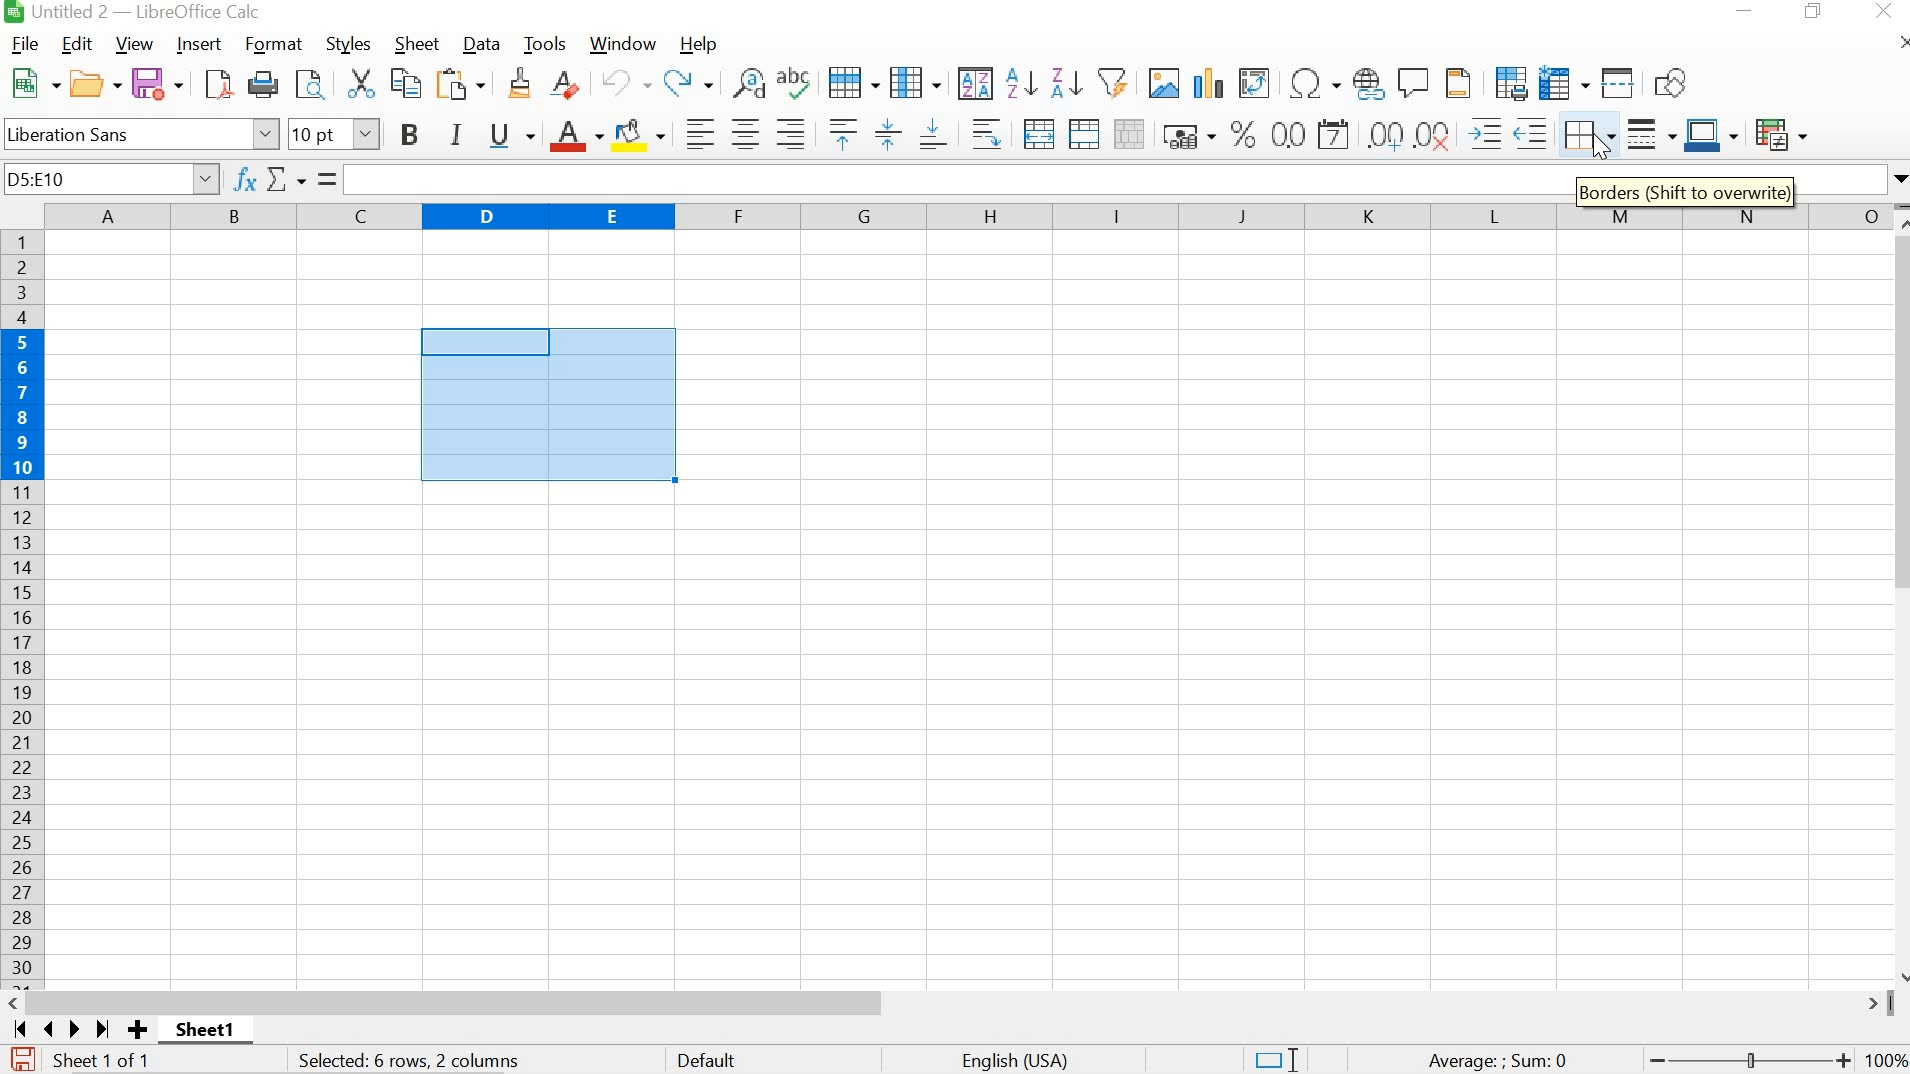  Describe the element at coordinates (1459, 84) in the screenshot. I see `headers and footers` at that location.